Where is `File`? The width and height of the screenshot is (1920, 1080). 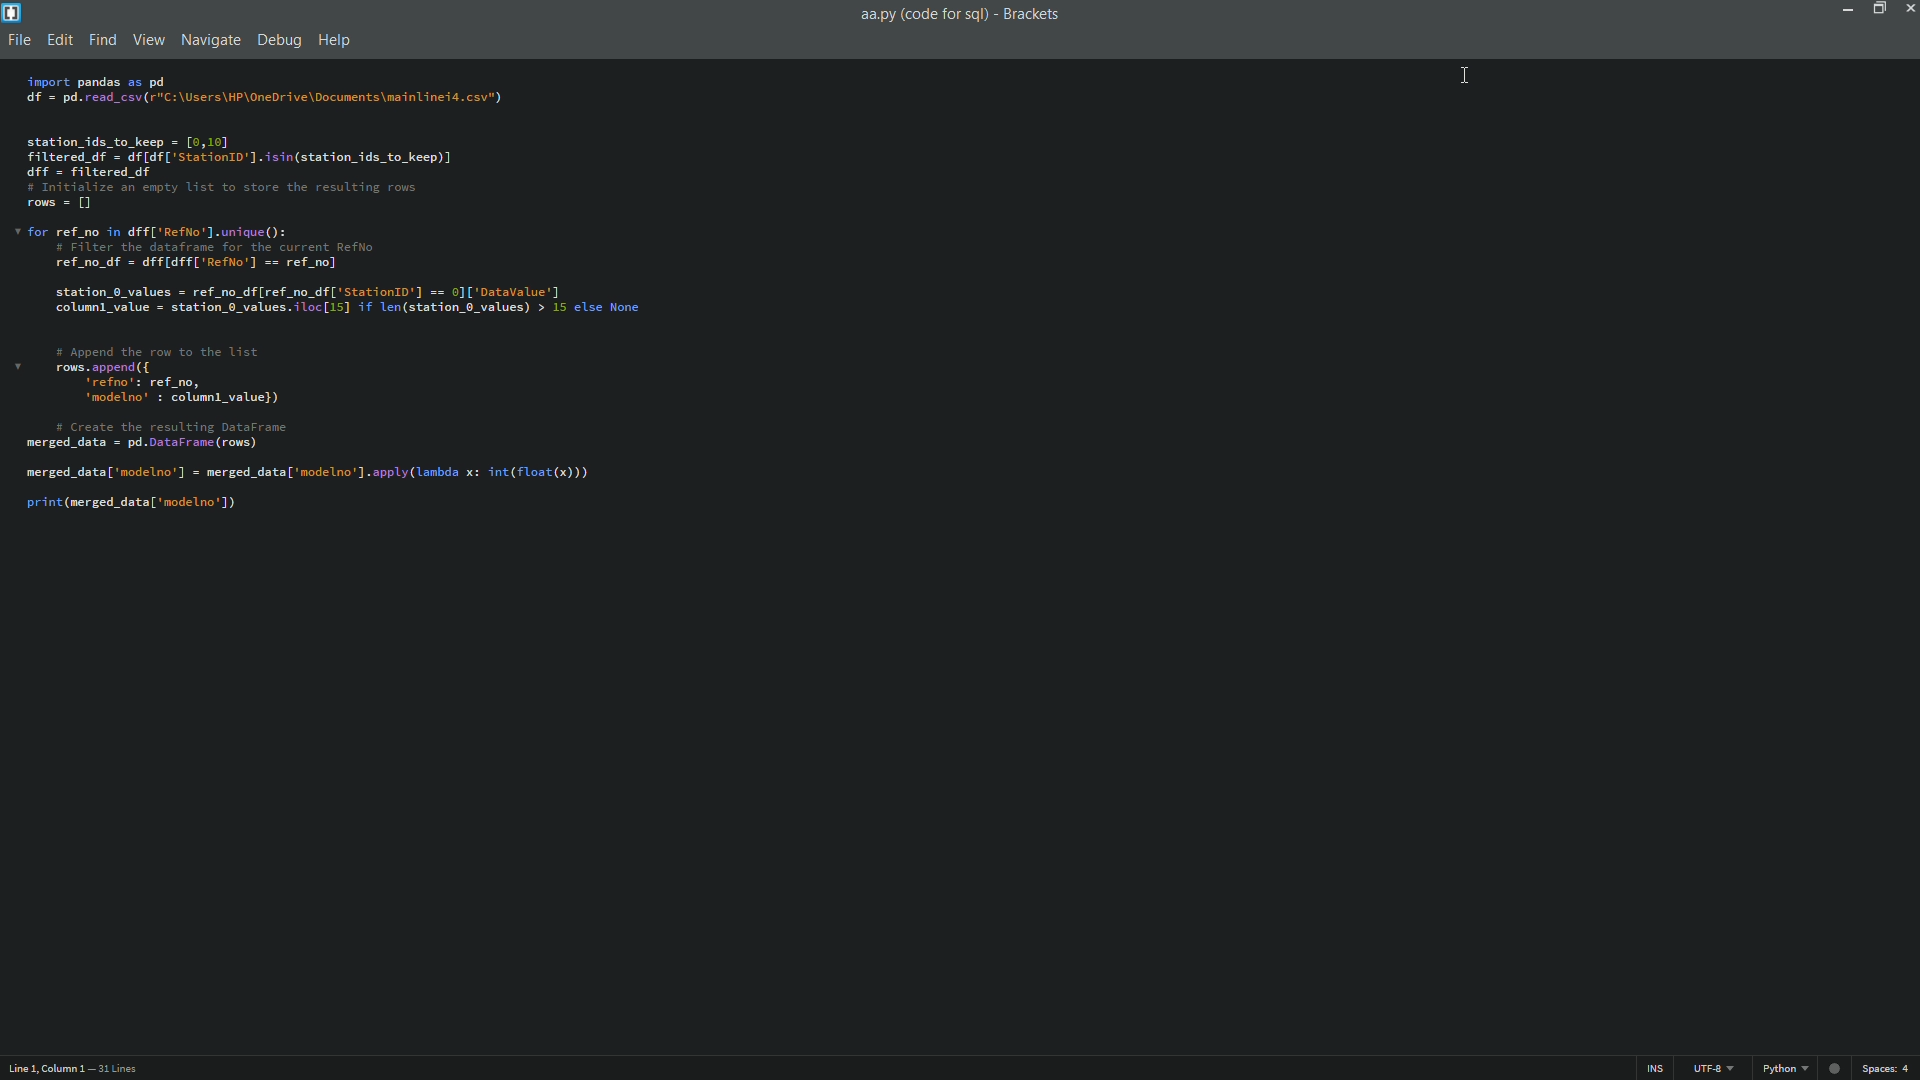 File is located at coordinates (18, 42).